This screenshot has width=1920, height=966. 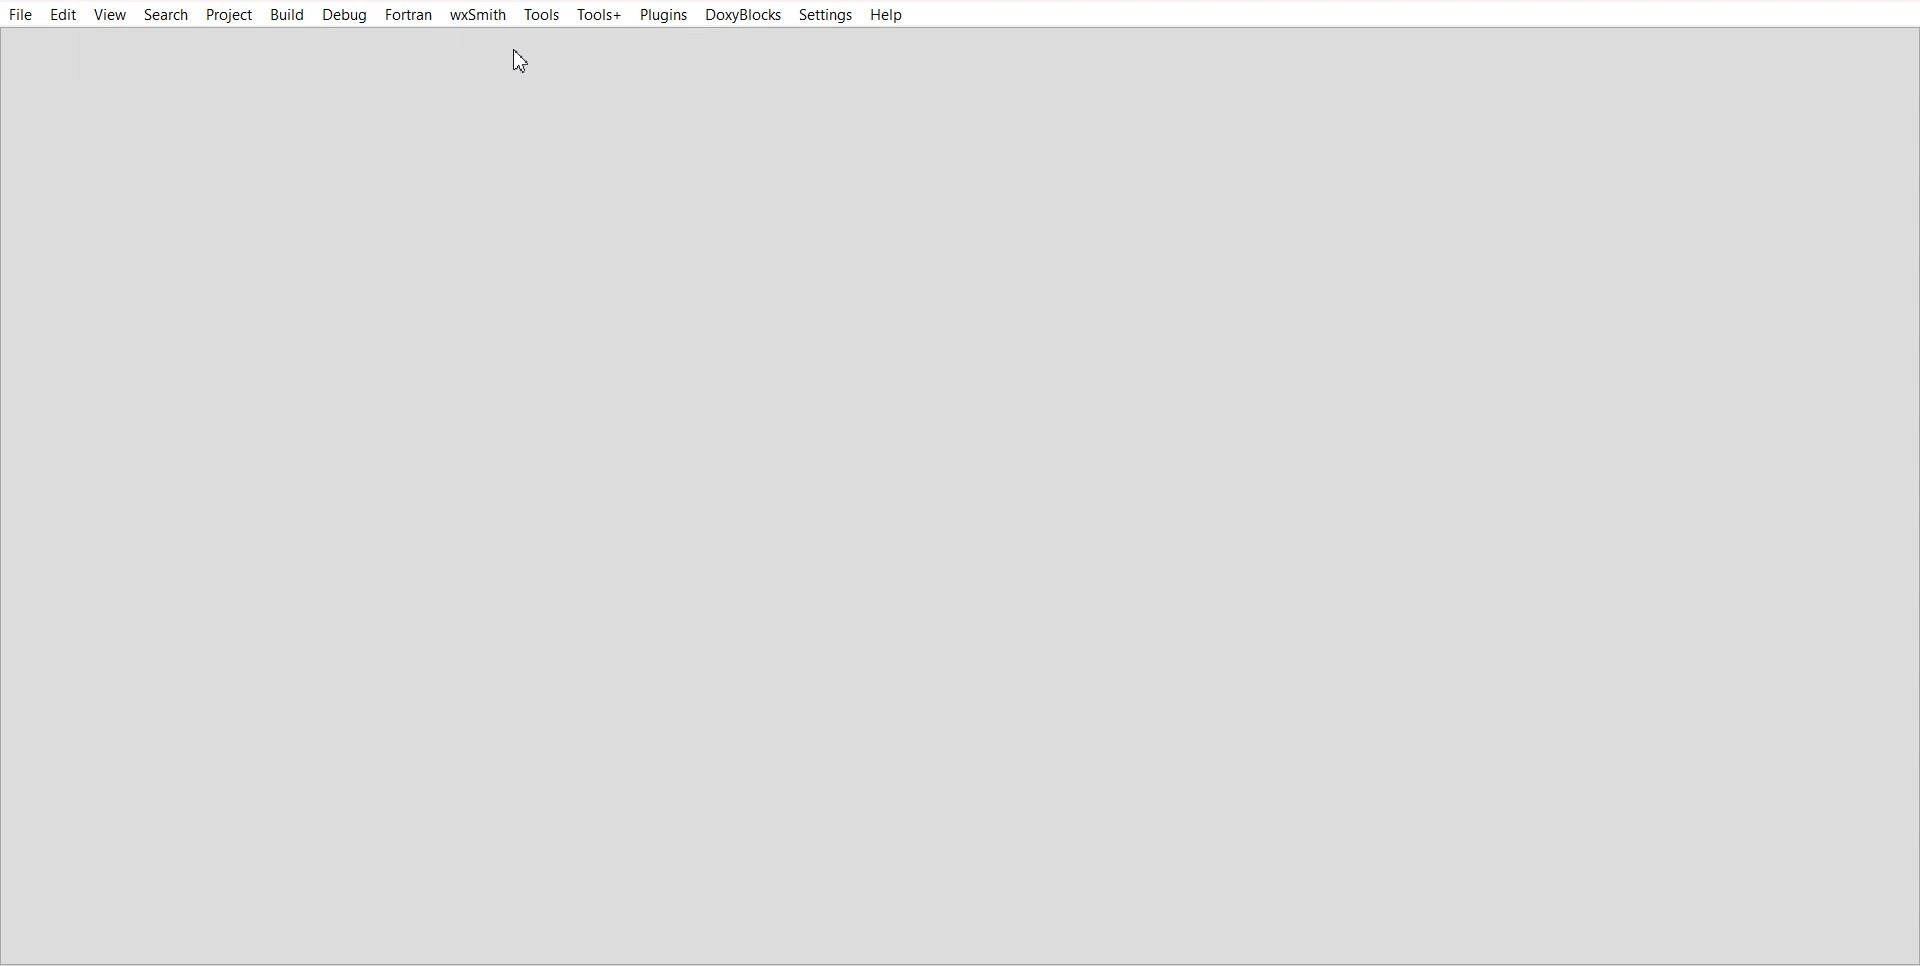 What do you see at coordinates (64, 15) in the screenshot?
I see `Edit` at bounding box center [64, 15].